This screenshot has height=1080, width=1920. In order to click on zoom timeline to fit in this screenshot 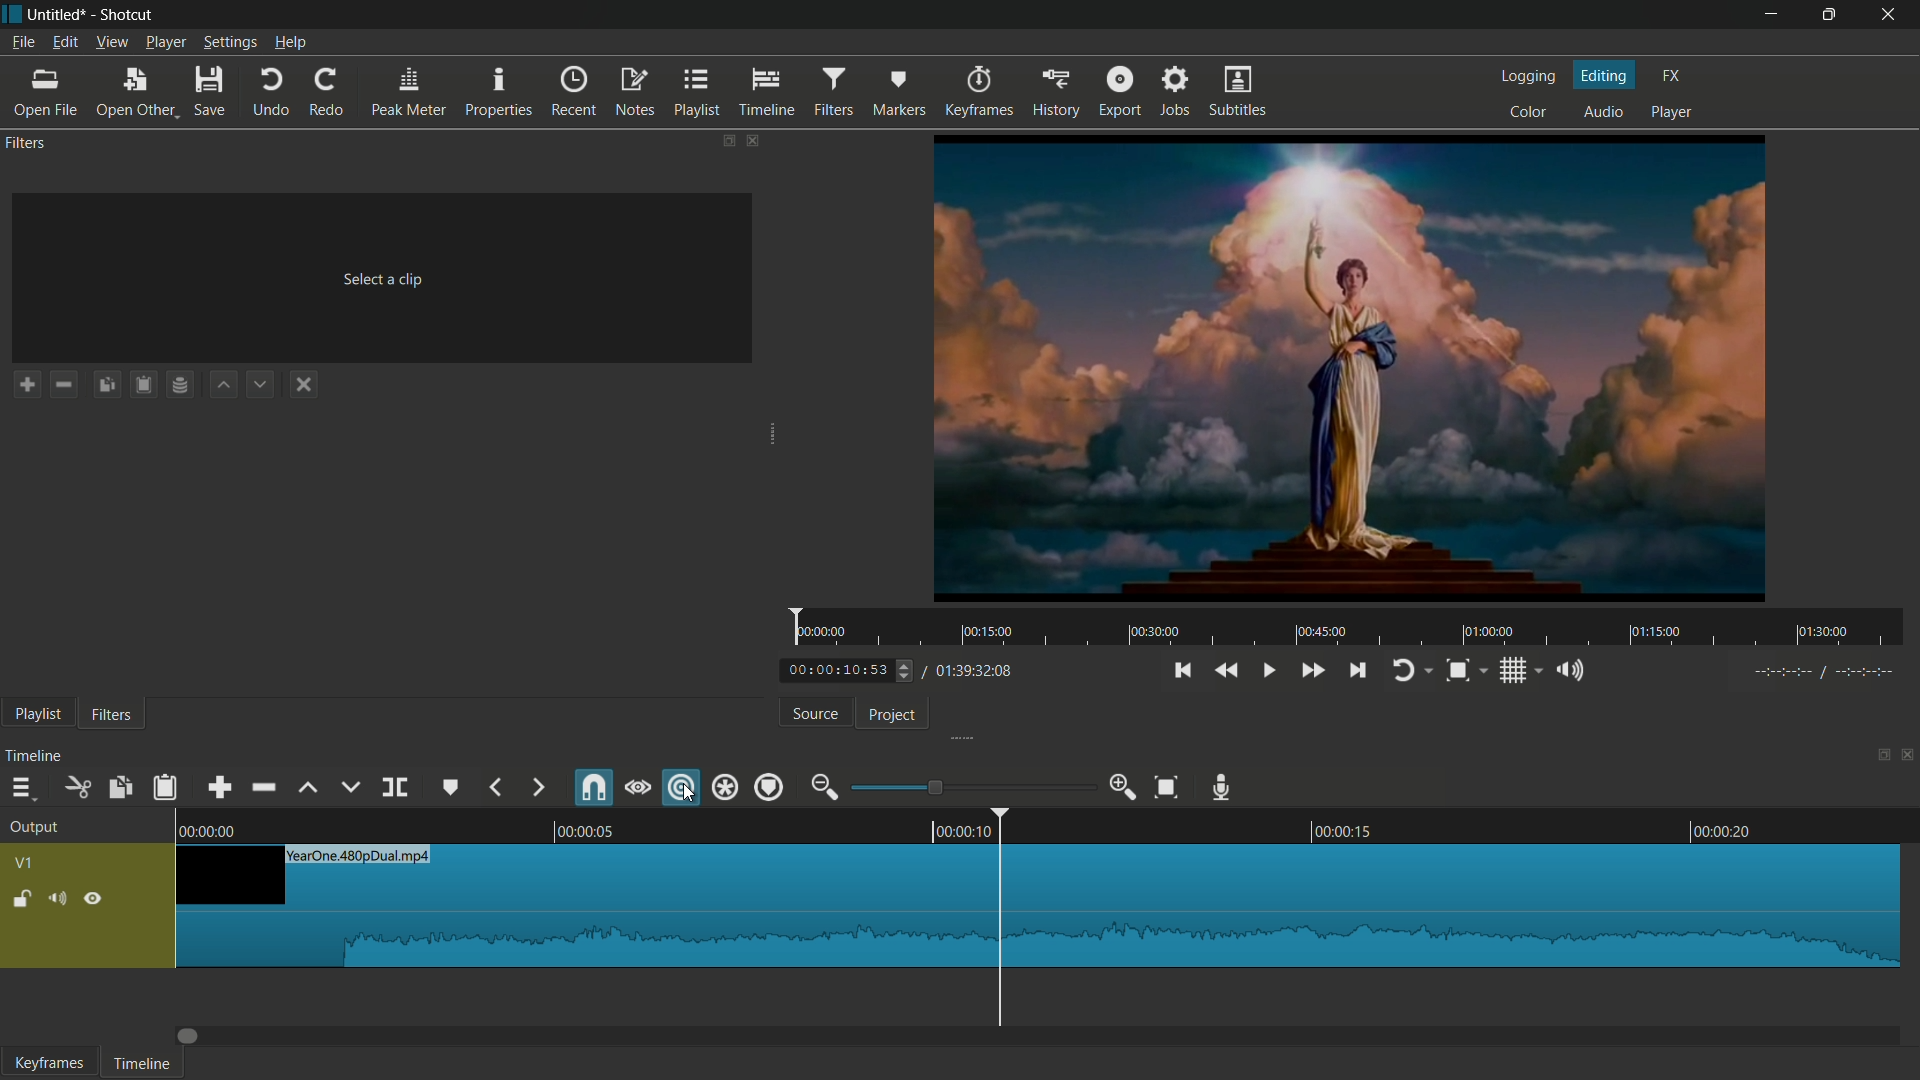, I will do `click(1165, 787)`.